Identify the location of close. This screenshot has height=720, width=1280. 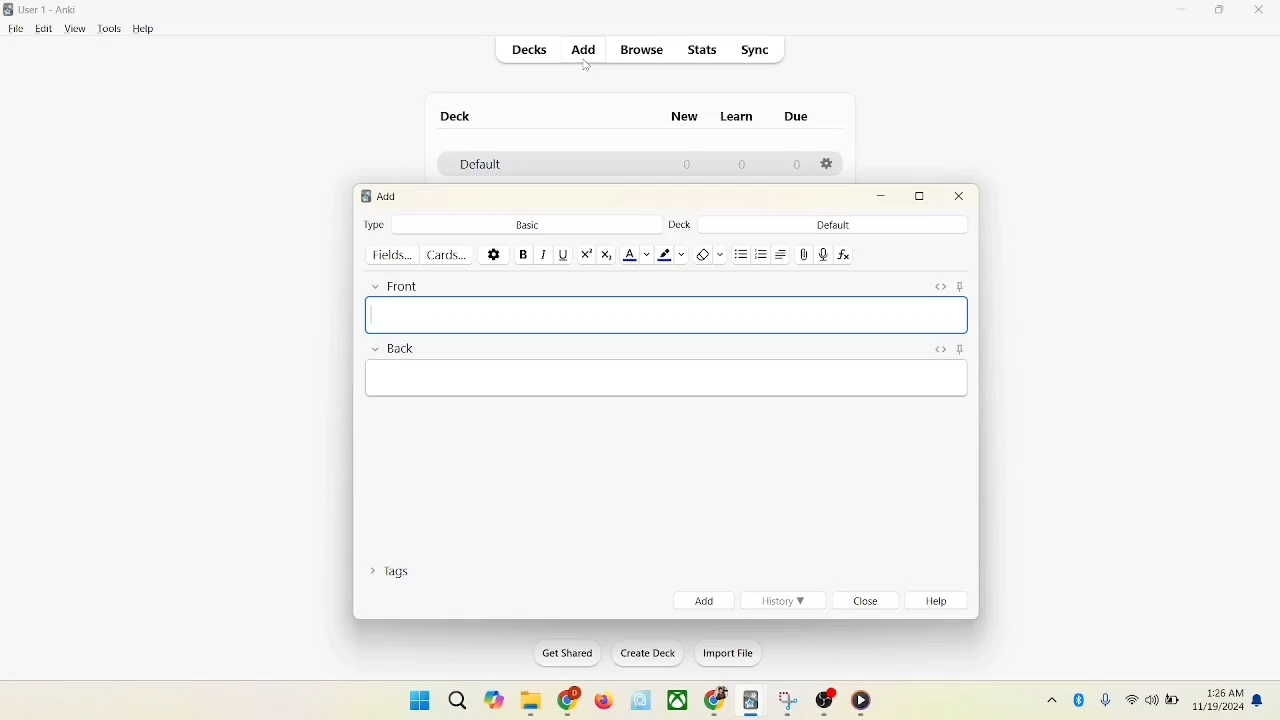
(868, 602).